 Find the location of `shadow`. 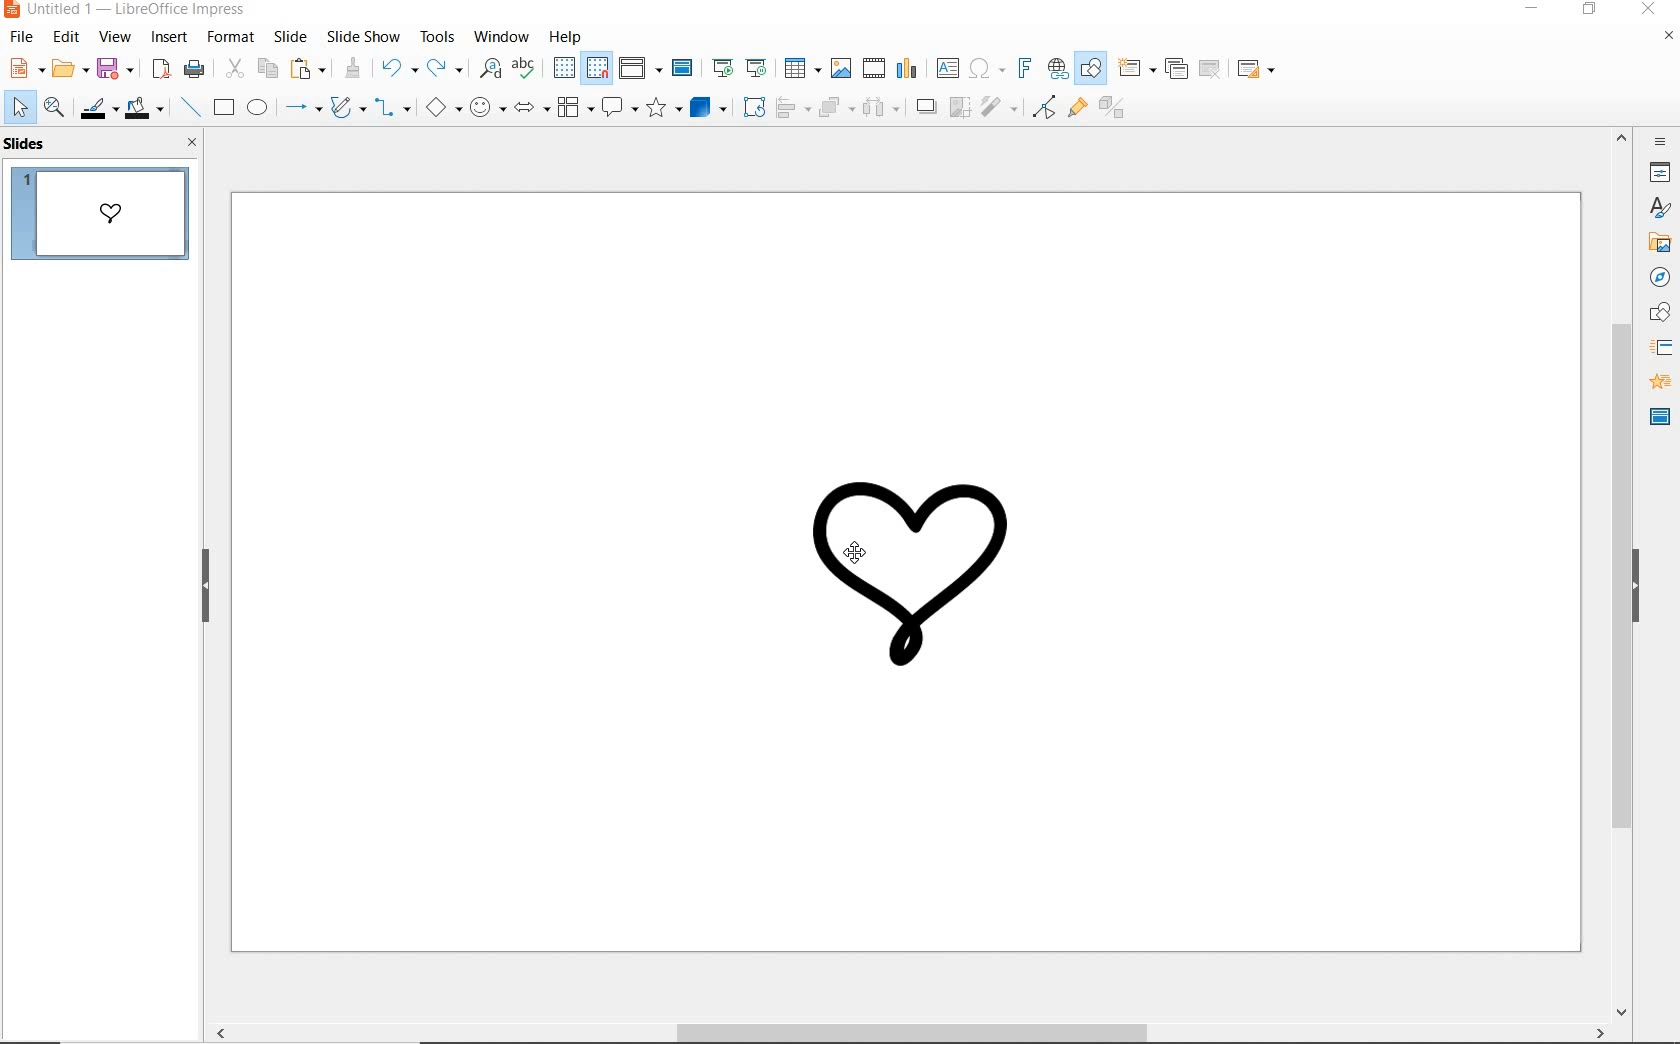

shadow is located at coordinates (925, 104).